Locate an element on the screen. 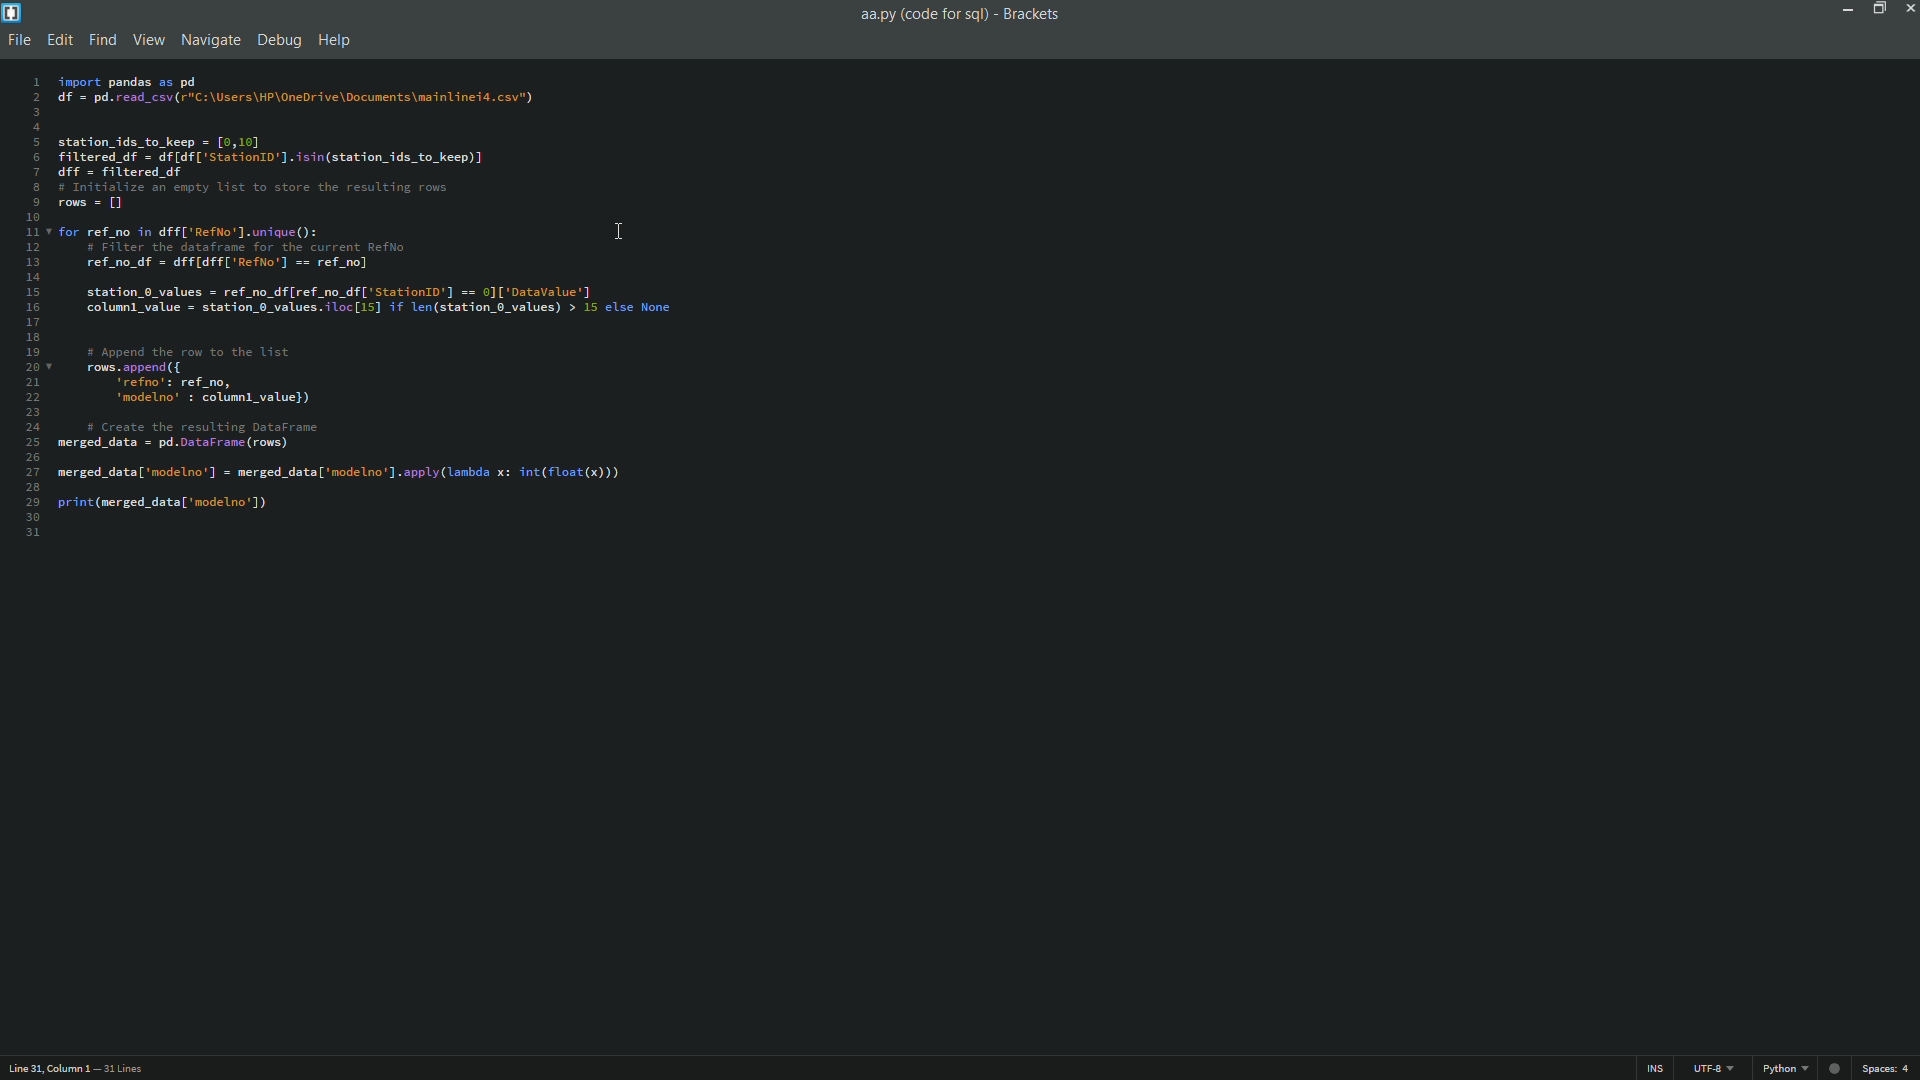 Image resolution: width=1920 pixels, height=1080 pixels. help menu is located at coordinates (334, 41).